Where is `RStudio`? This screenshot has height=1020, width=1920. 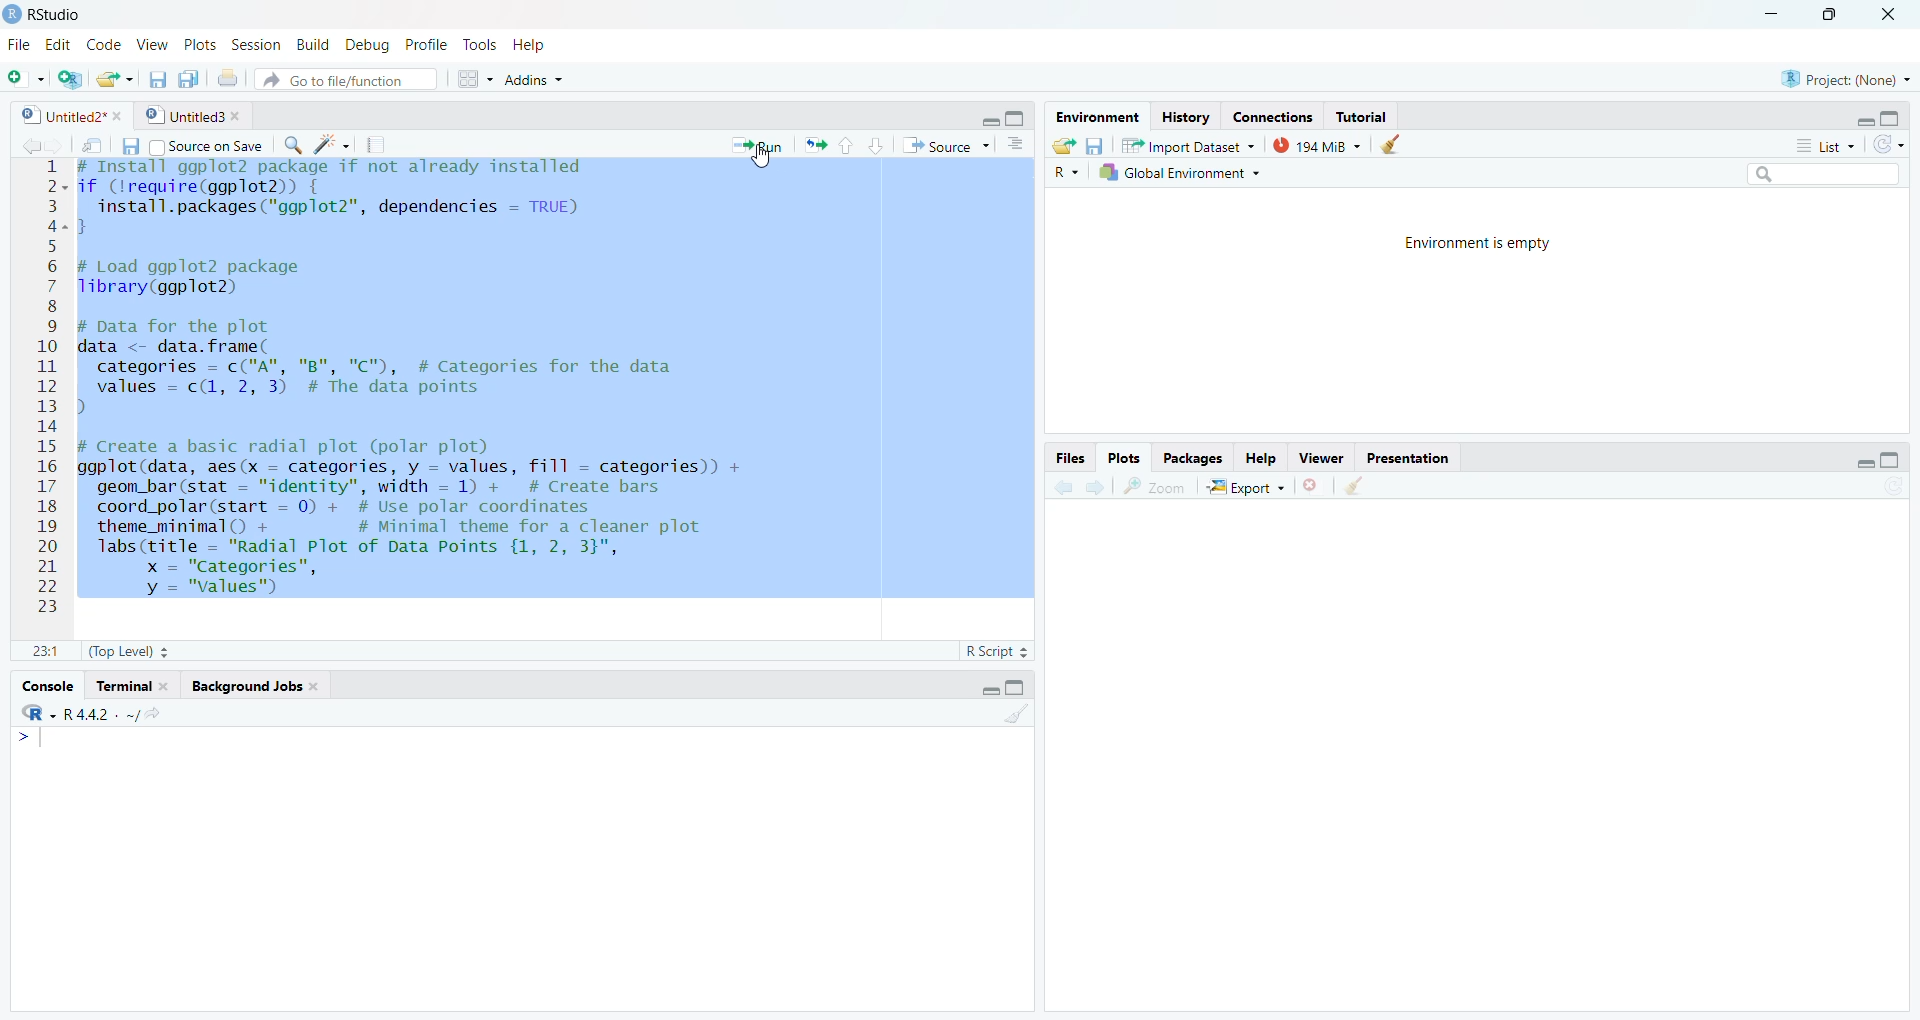 RStudio is located at coordinates (57, 14).